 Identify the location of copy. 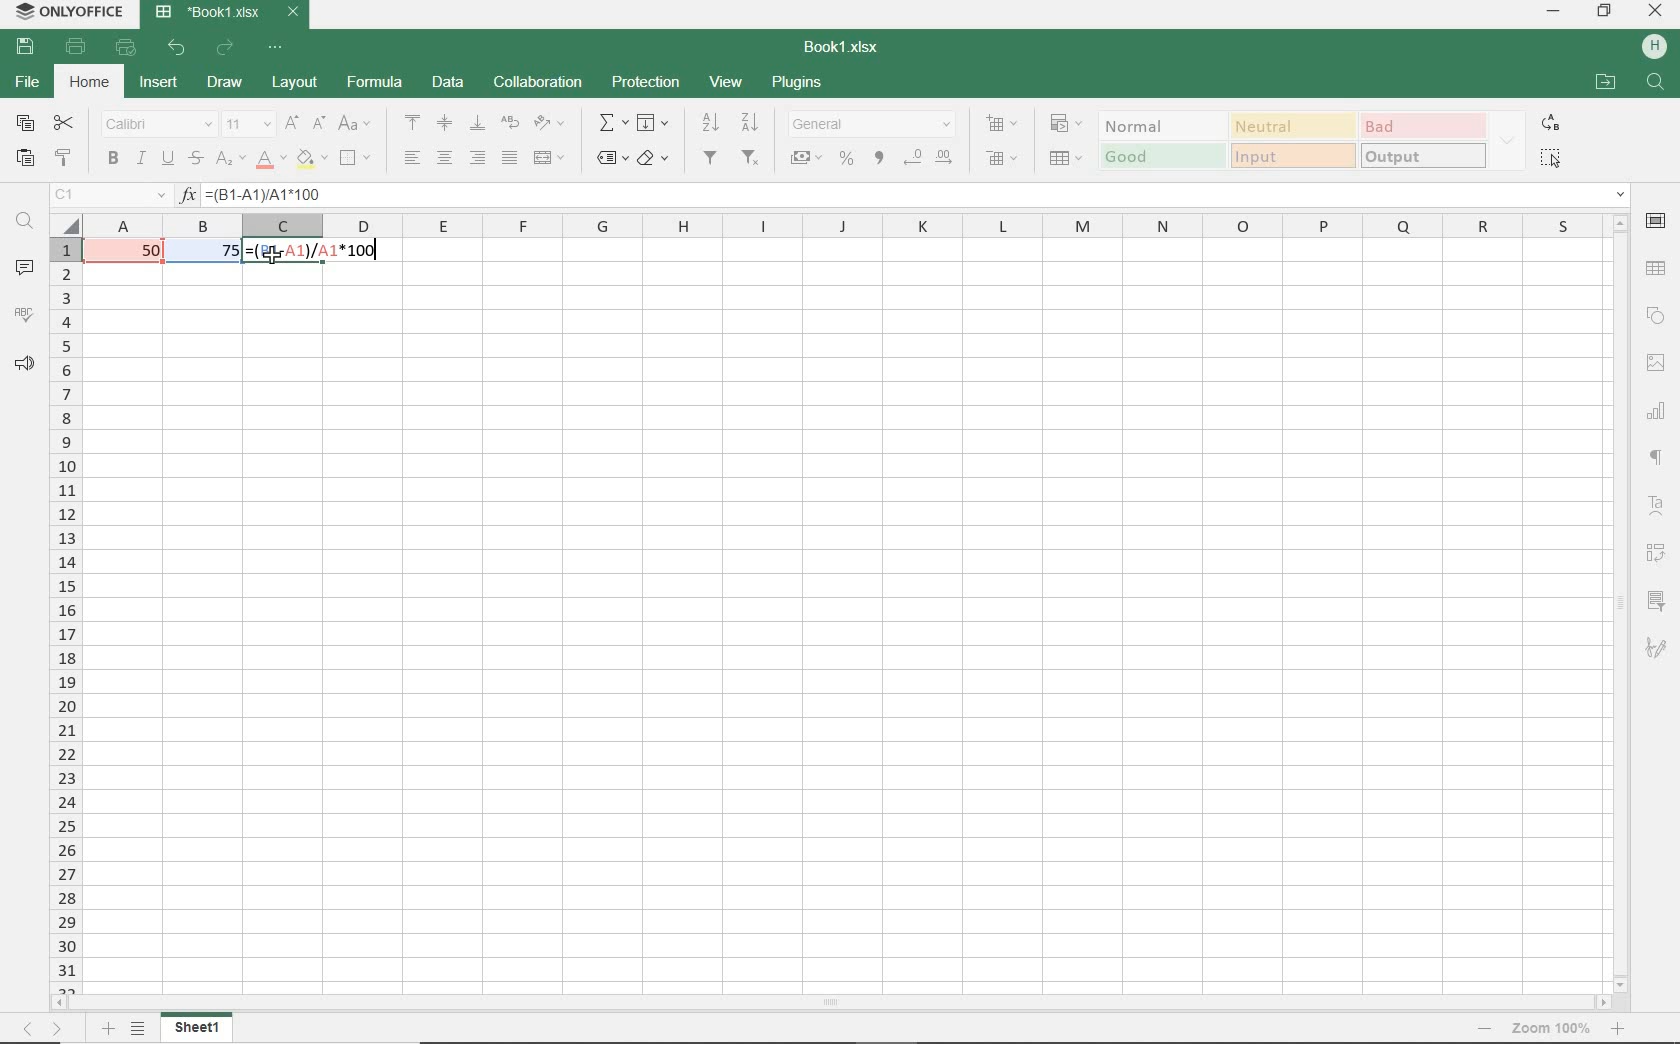
(25, 122).